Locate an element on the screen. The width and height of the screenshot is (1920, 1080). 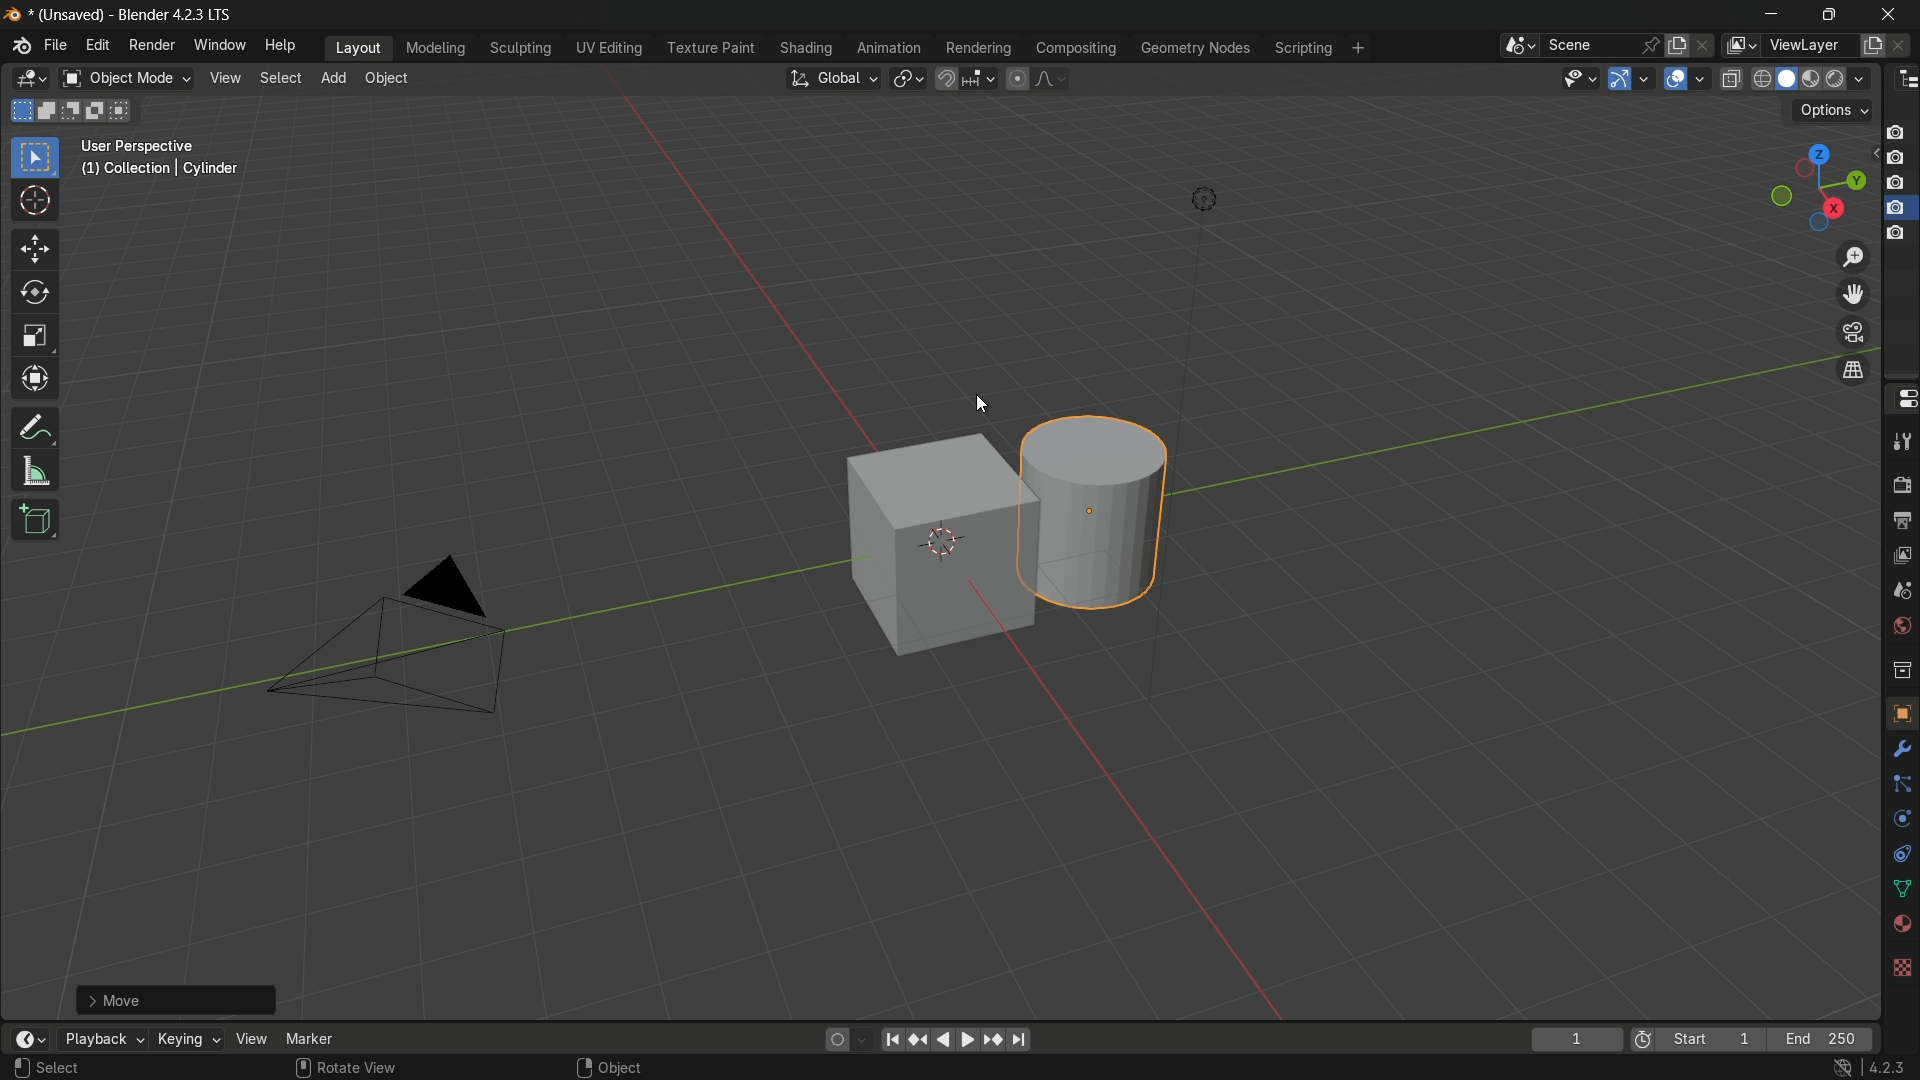
current frame is located at coordinates (1577, 1038).